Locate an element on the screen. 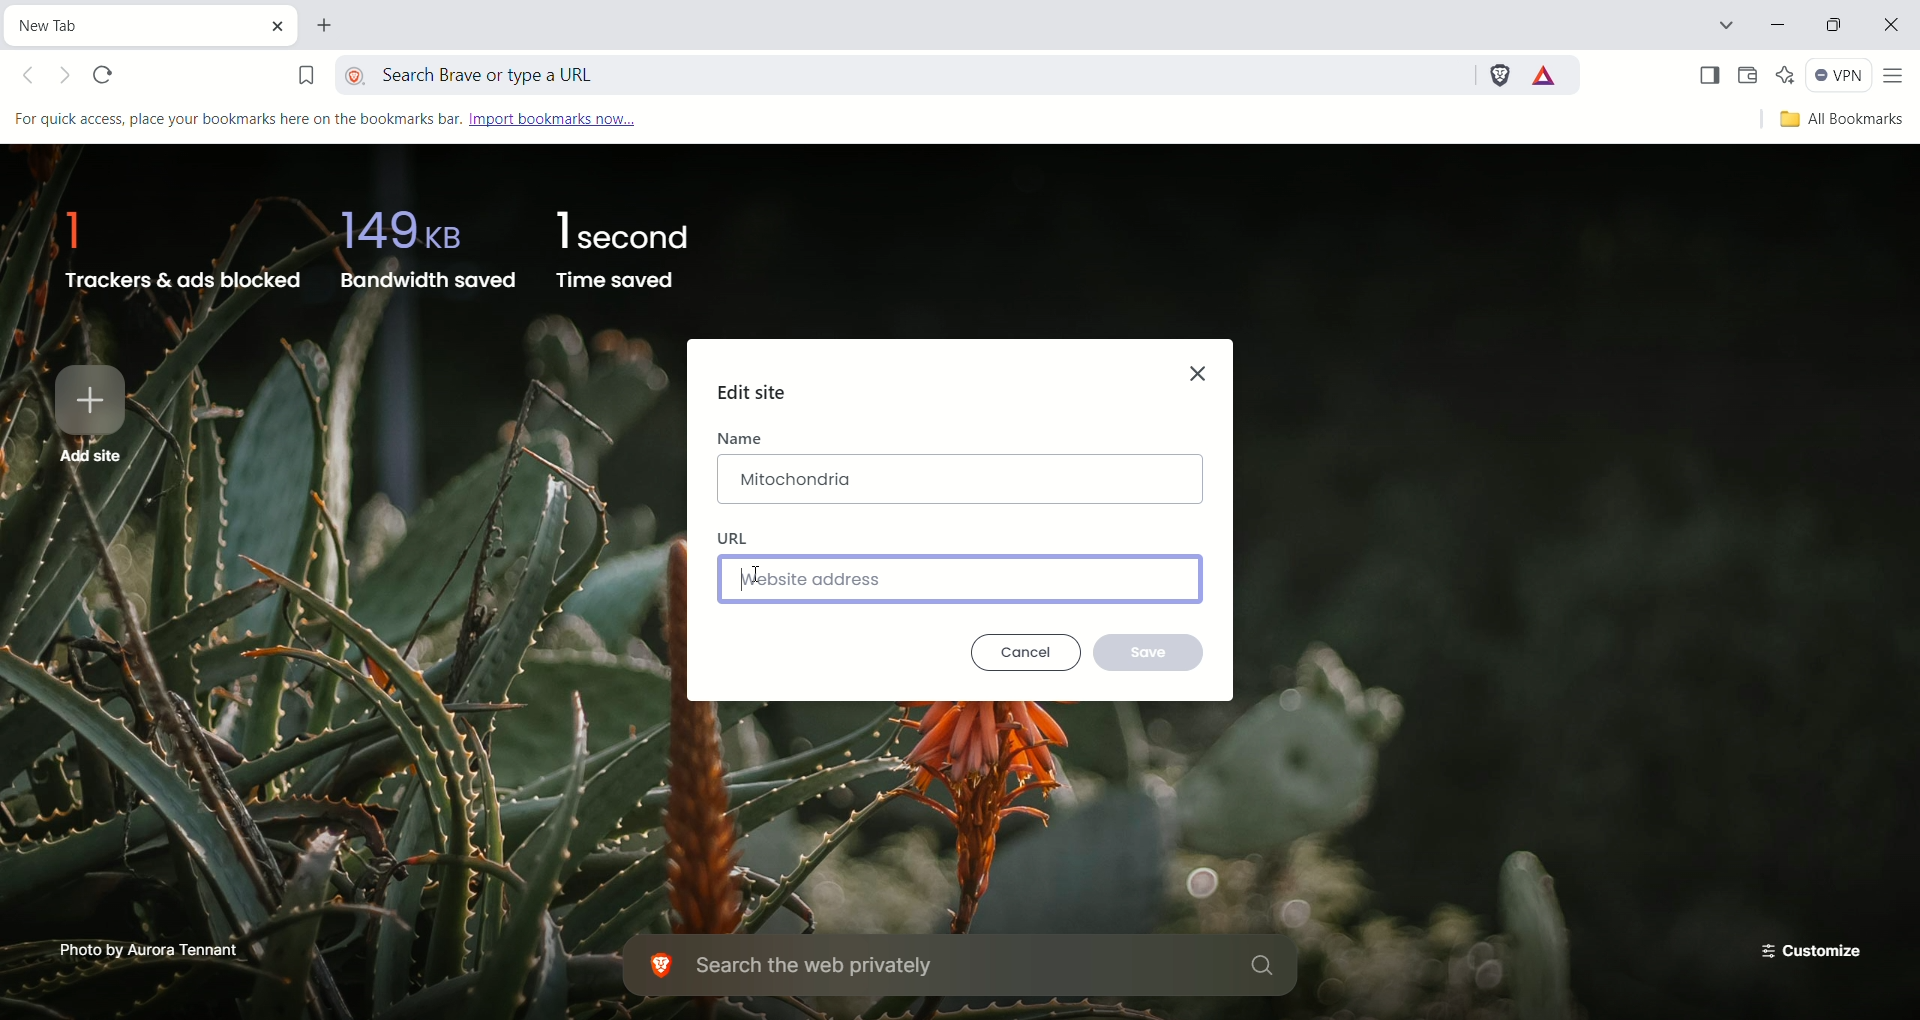 This screenshot has width=1920, height=1020. Photo by Aurora Tennant is located at coordinates (151, 948).